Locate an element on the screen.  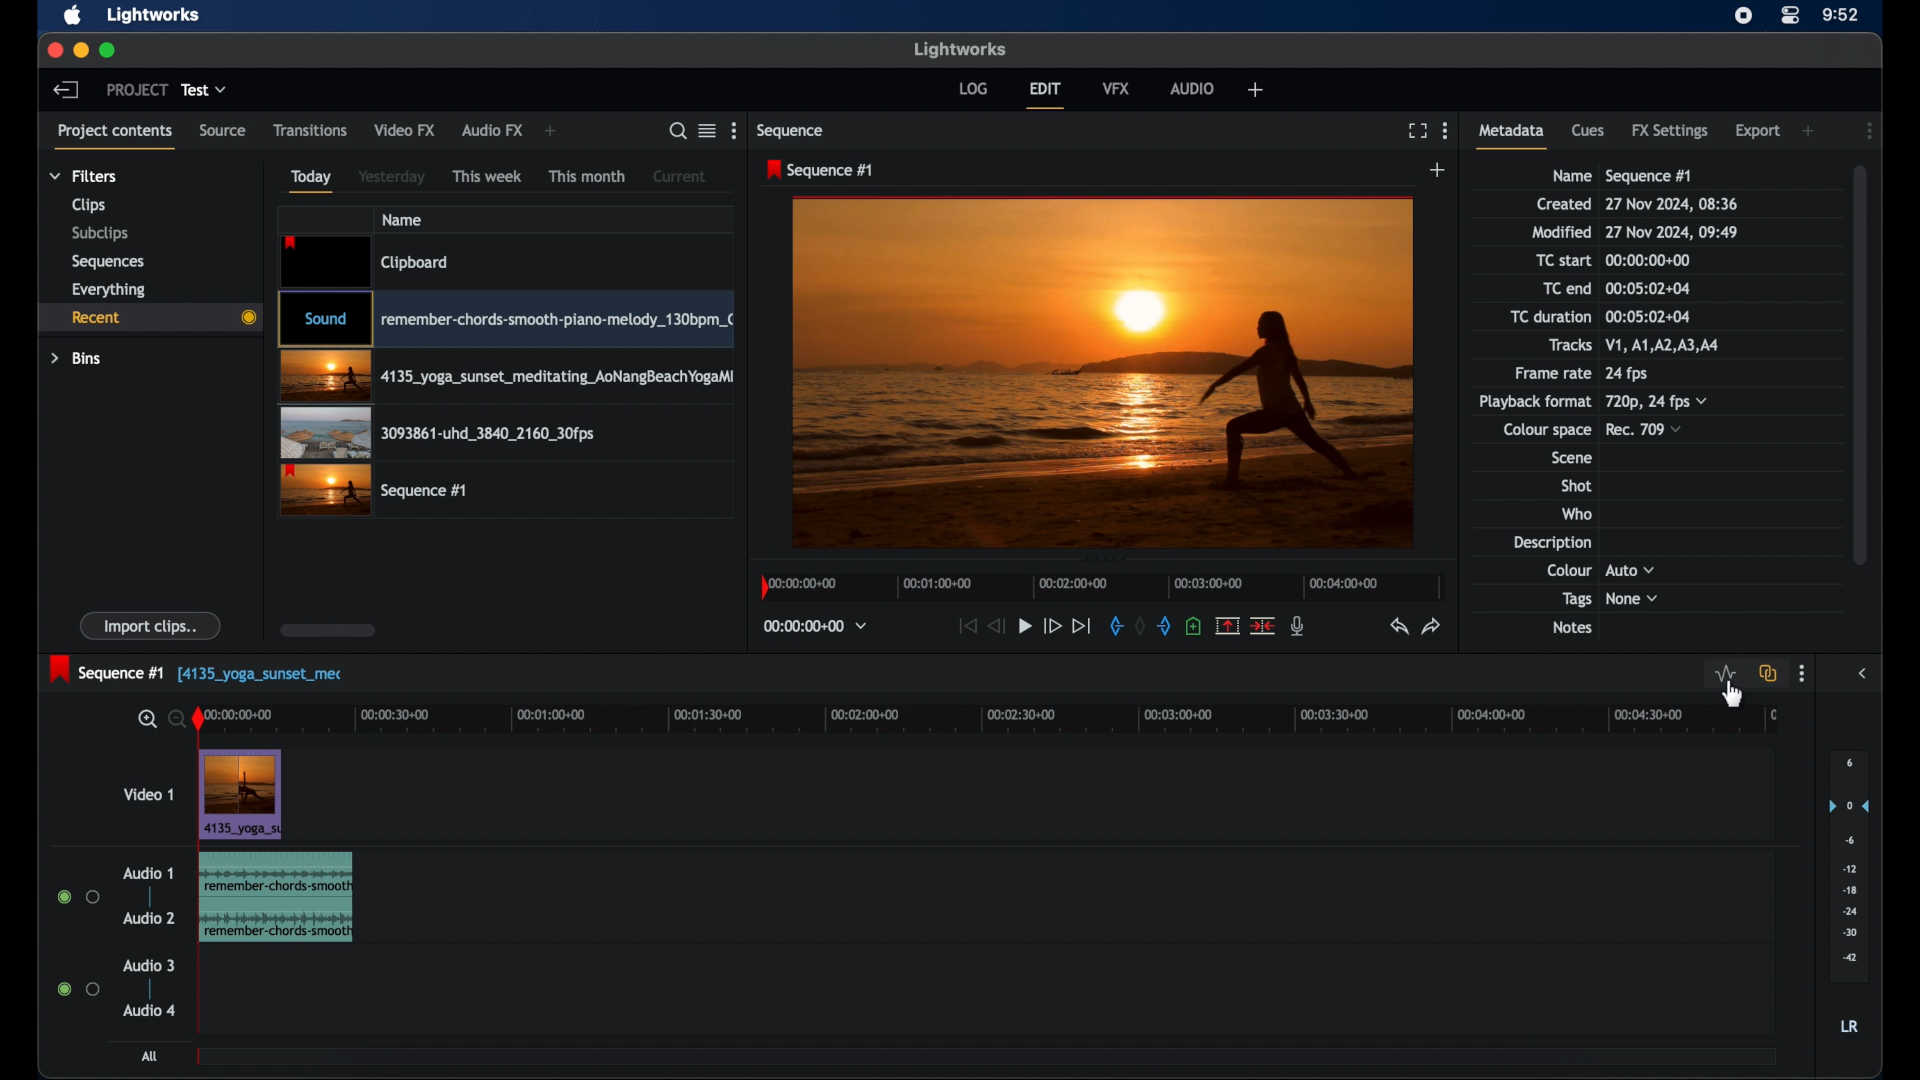
tc end is located at coordinates (1649, 288).